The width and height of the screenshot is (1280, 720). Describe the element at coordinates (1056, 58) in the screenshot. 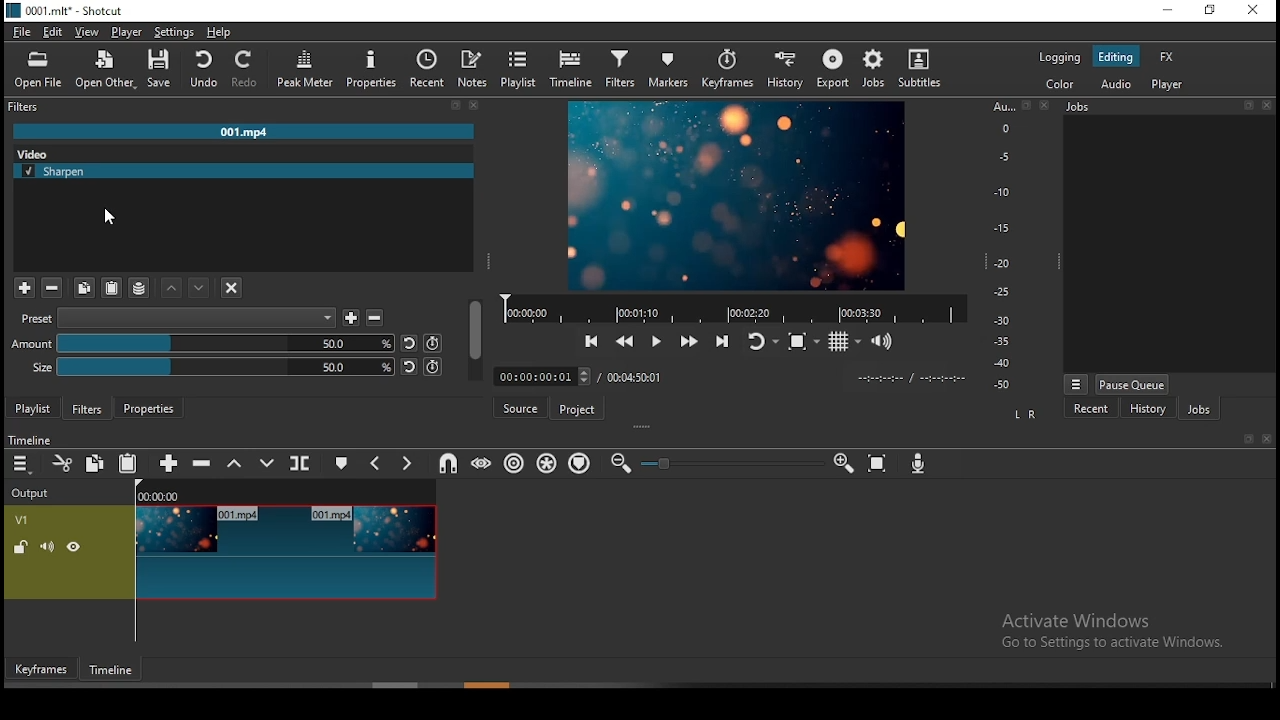

I see `logging` at that location.